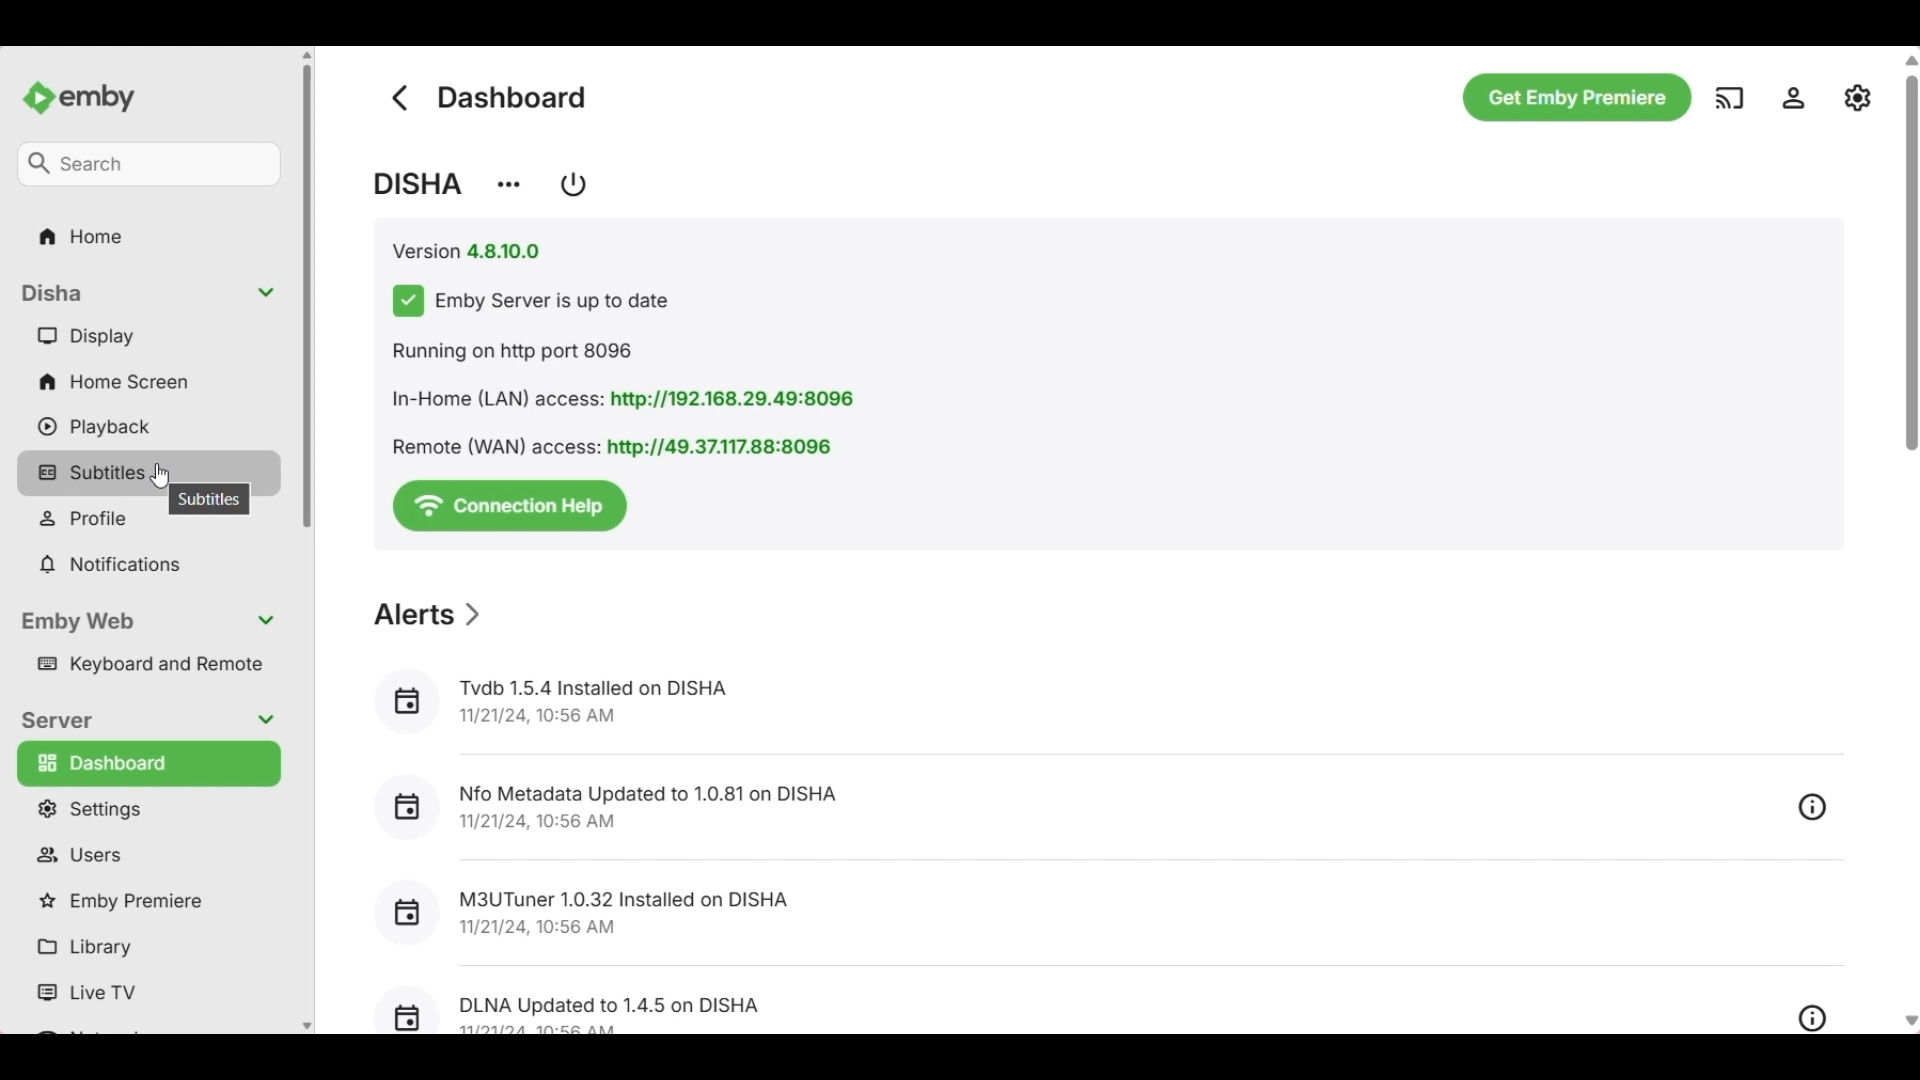 The image size is (1920, 1080). Describe the element at coordinates (398, 98) in the screenshot. I see `Go back` at that location.